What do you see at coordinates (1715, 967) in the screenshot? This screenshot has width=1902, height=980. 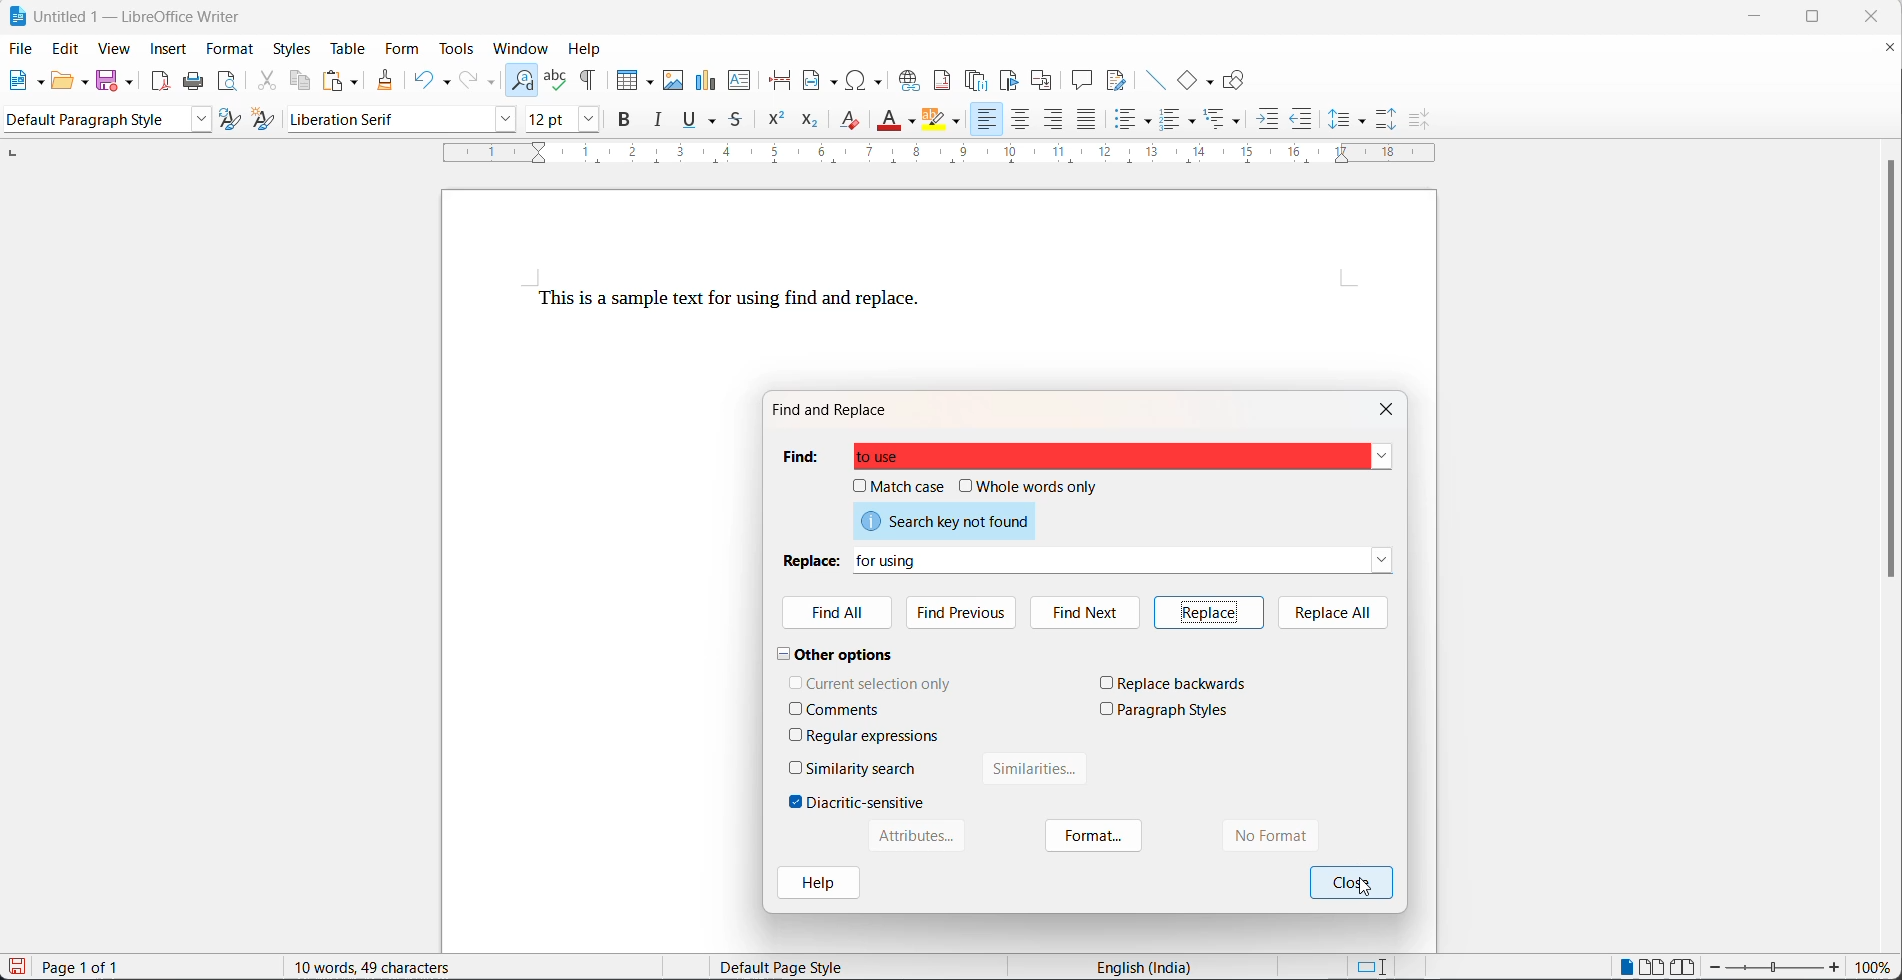 I see `decrease zoom` at bounding box center [1715, 967].